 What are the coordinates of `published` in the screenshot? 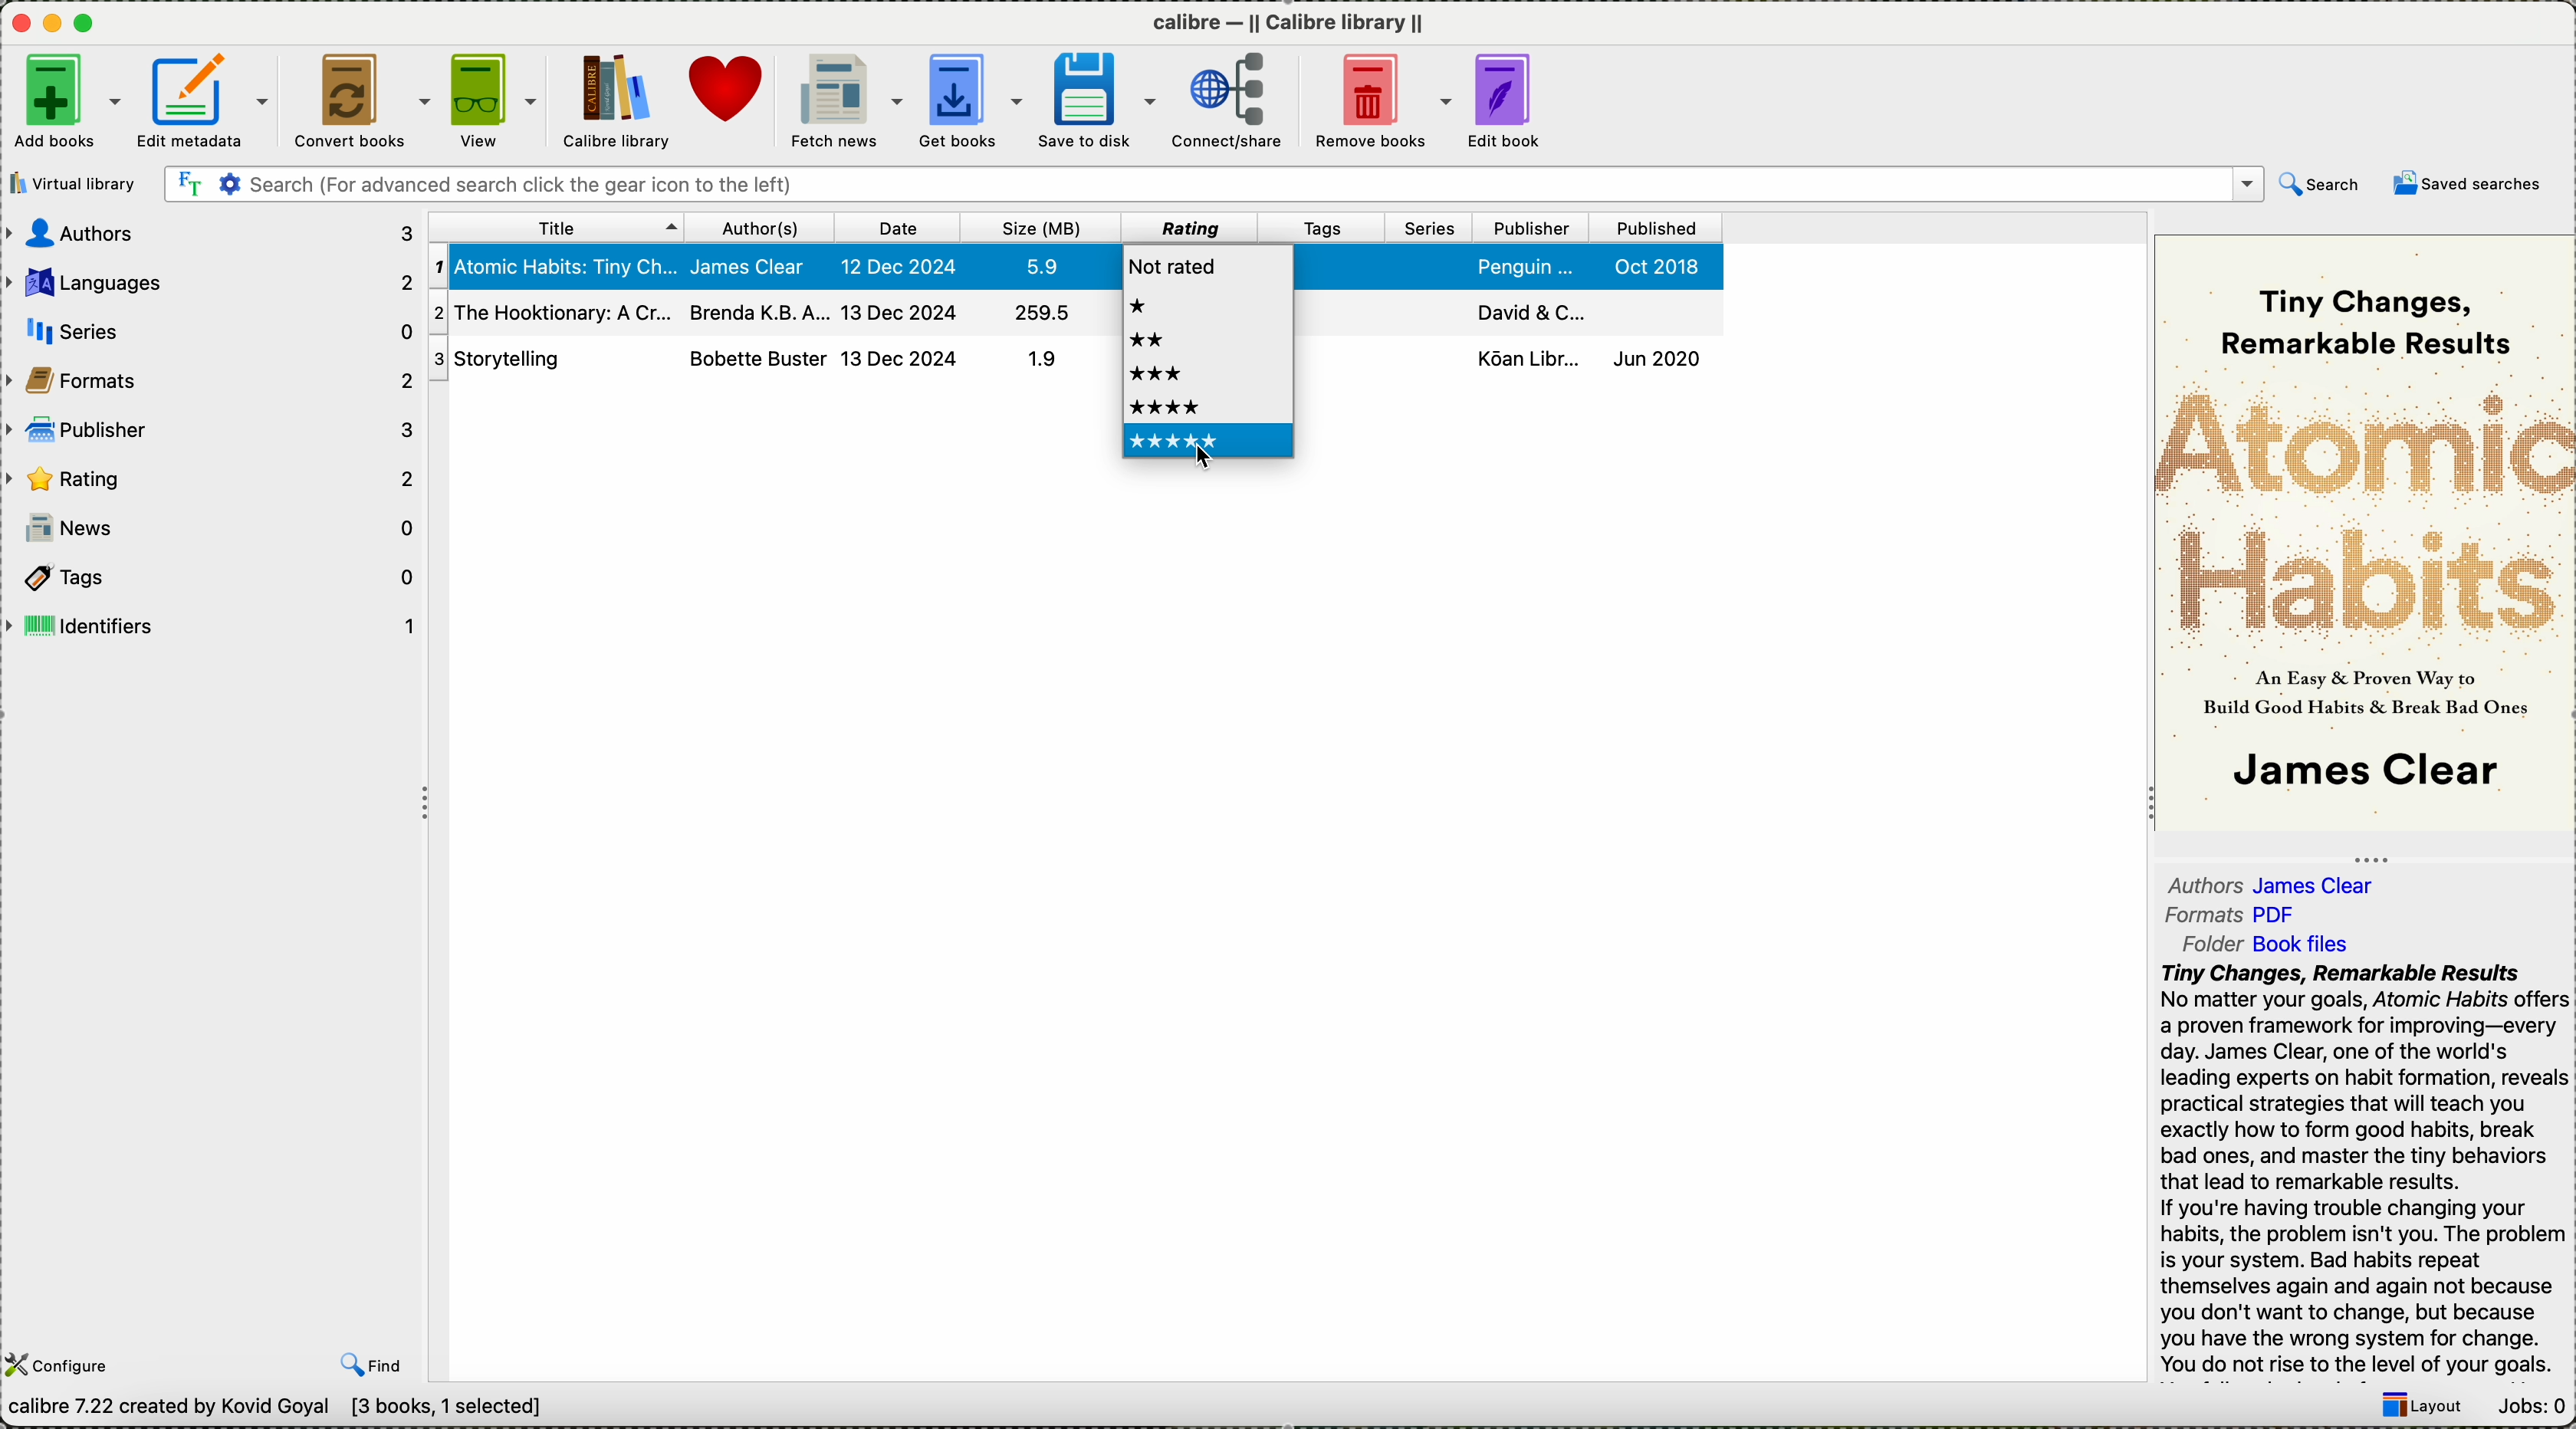 It's located at (1652, 227).